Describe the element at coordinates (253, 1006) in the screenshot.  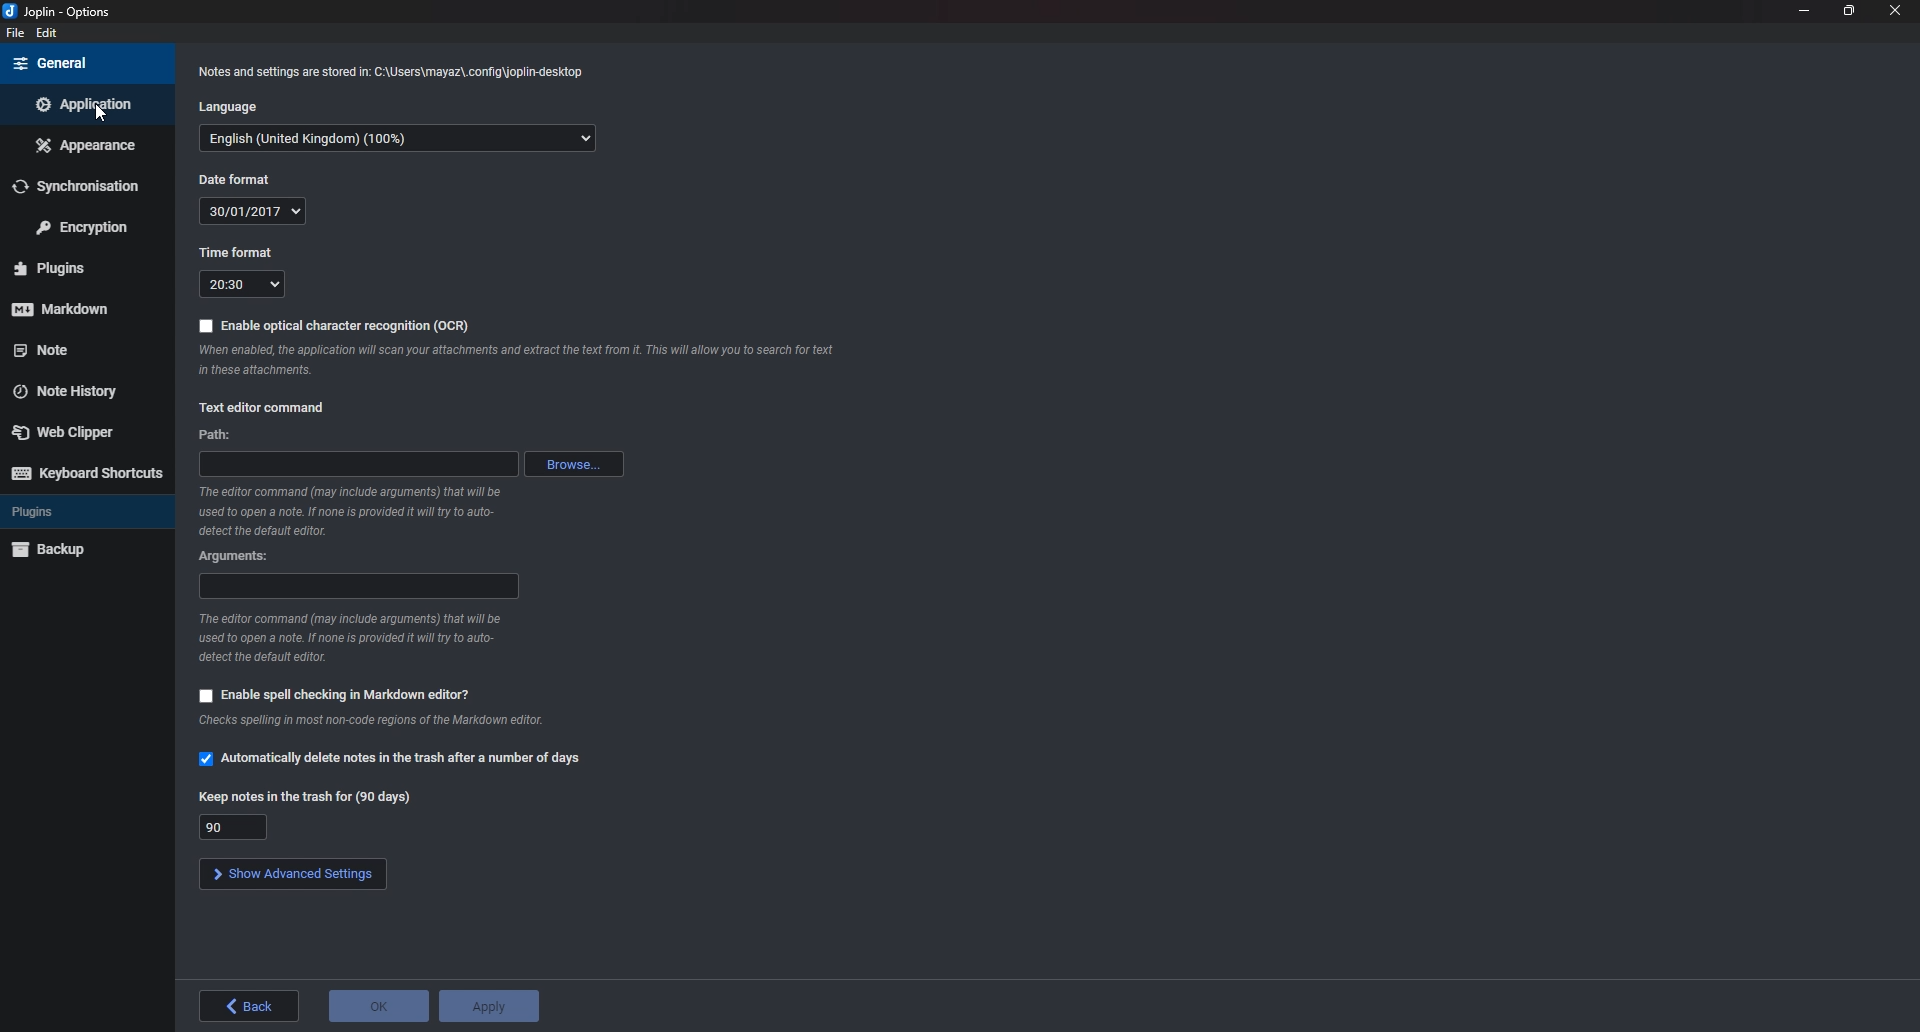
I see `back` at that location.